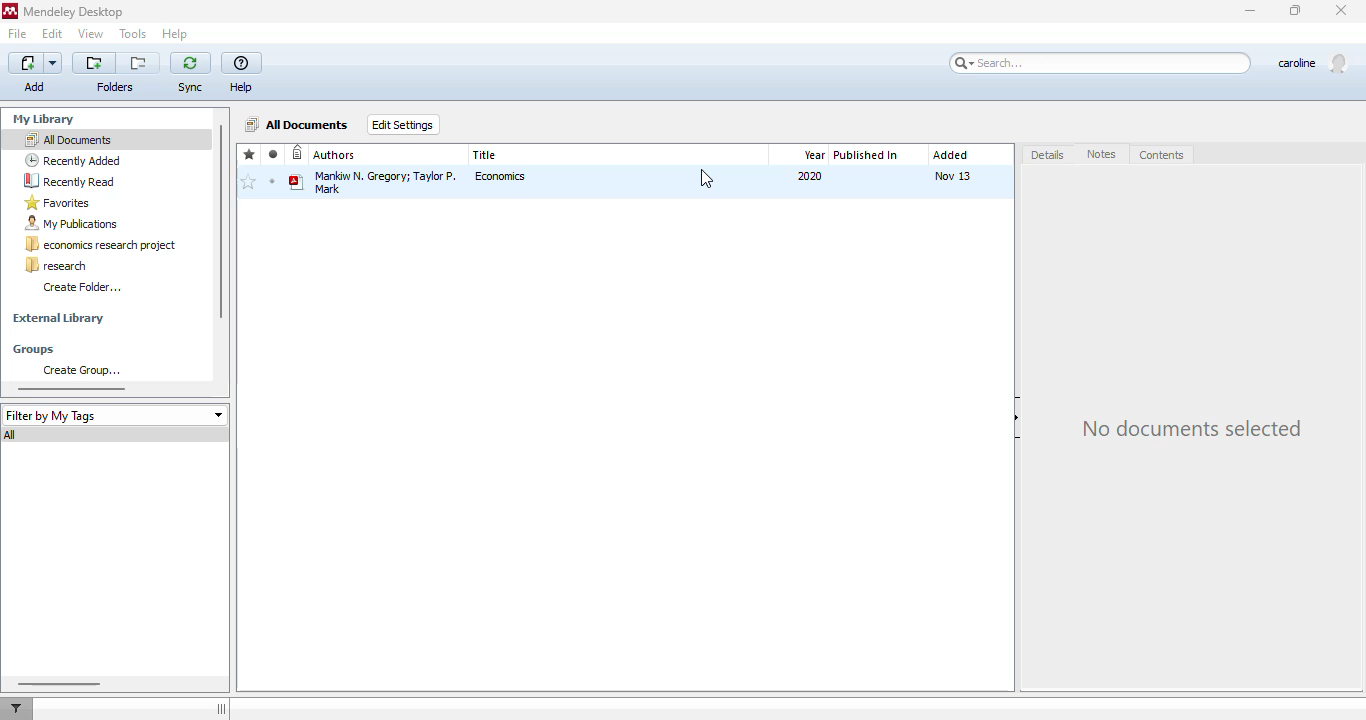 This screenshot has width=1366, height=720. Describe the element at coordinates (298, 124) in the screenshot. I see `all documents` at that location.